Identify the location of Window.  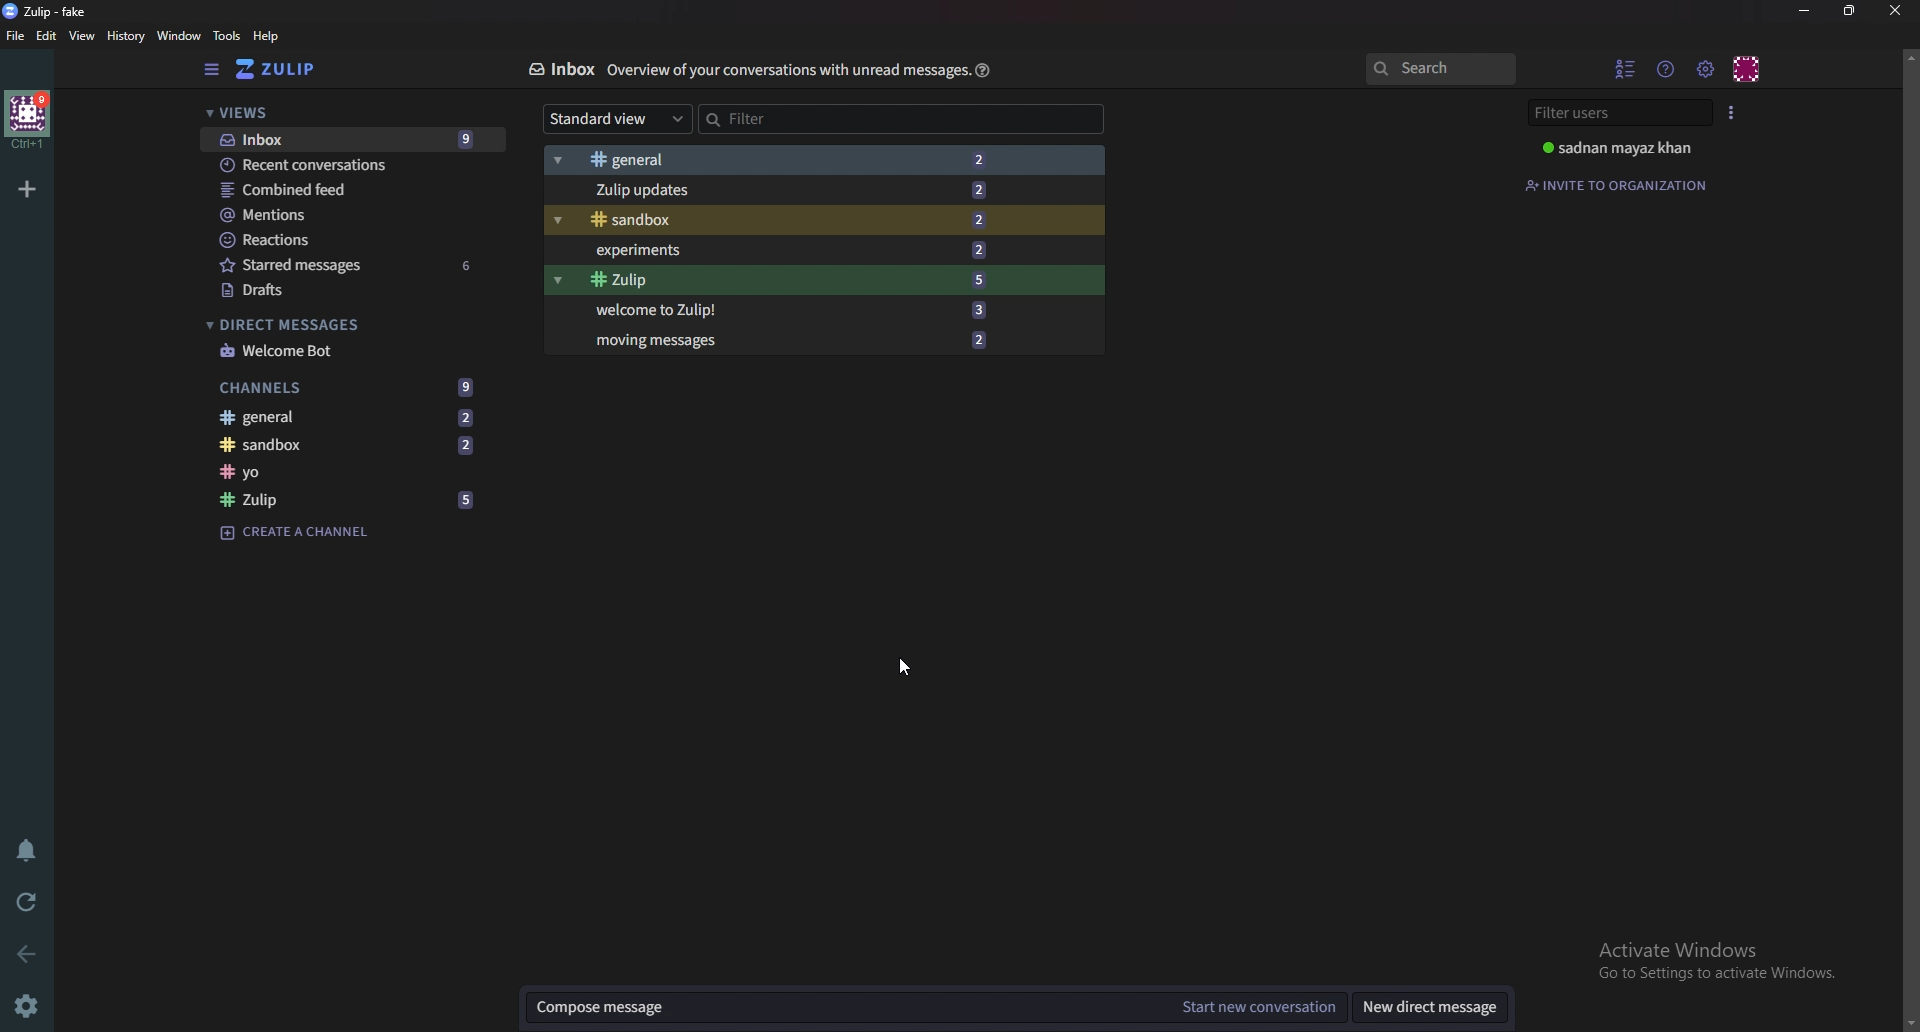
(182, 35).